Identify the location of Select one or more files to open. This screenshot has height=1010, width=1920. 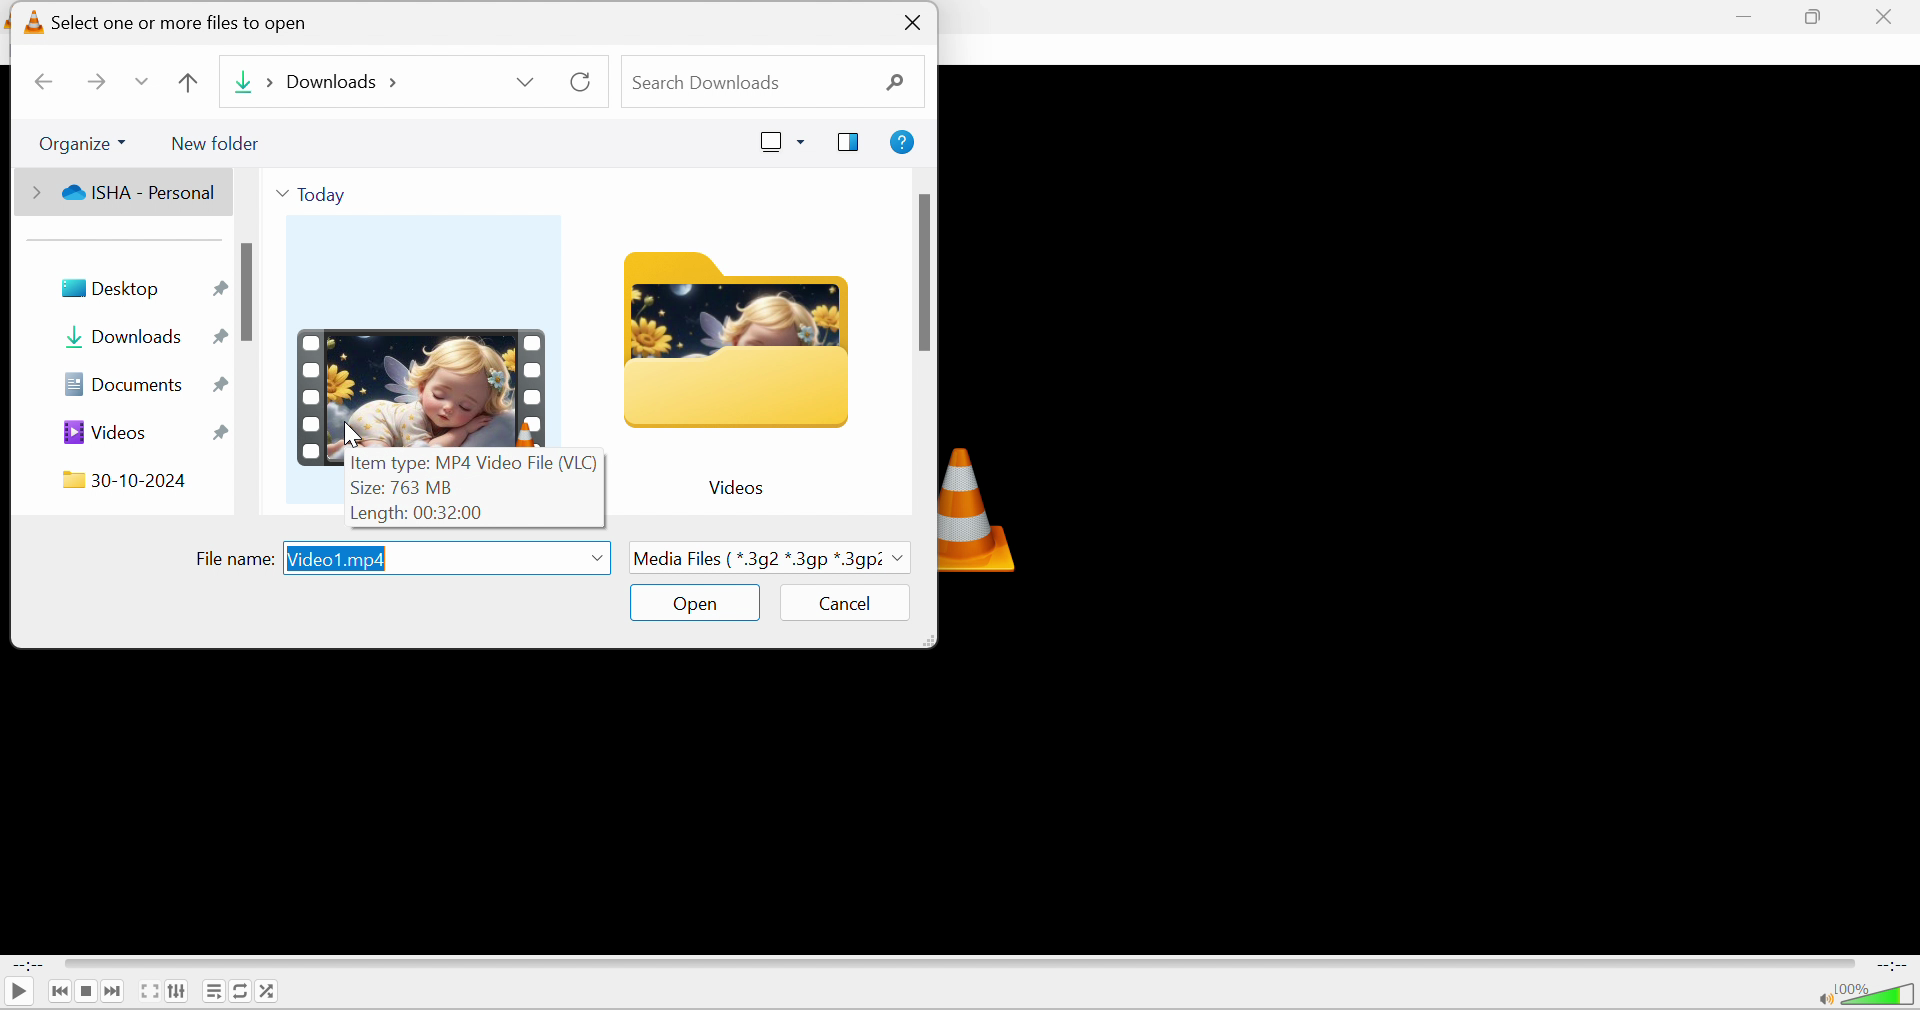
(187, 24).